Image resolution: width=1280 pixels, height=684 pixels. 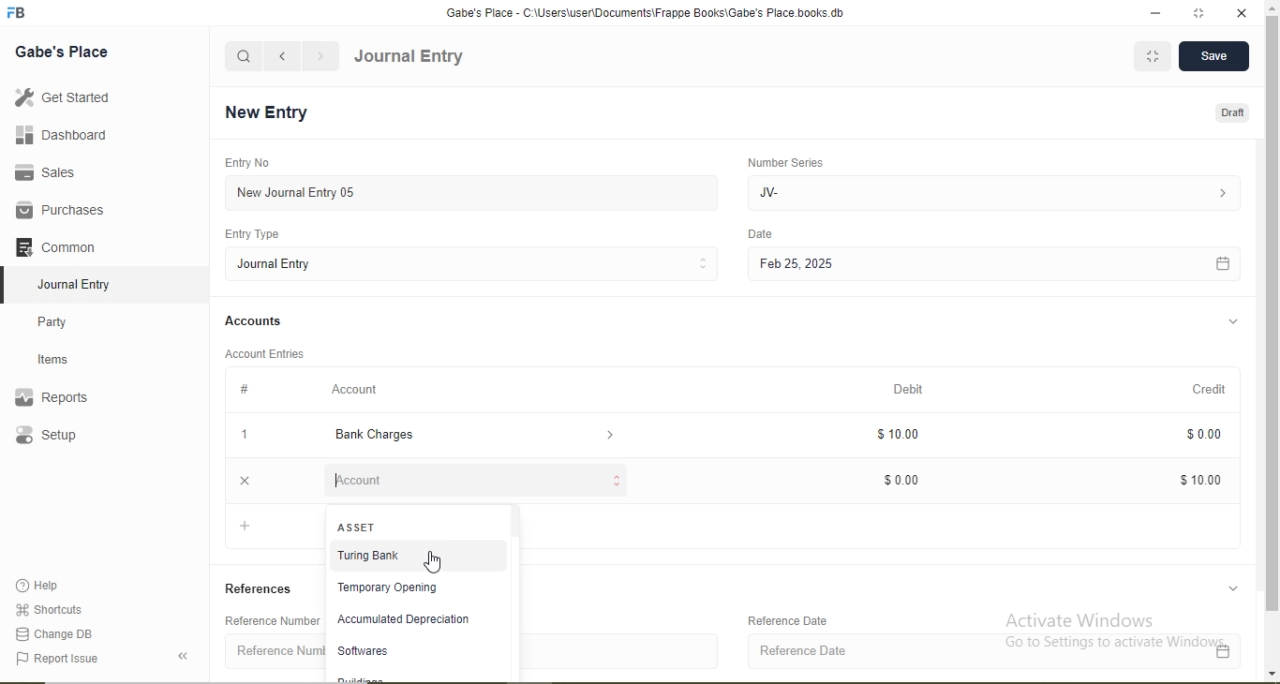 I want to click on Account, so click(x=470, y=480).